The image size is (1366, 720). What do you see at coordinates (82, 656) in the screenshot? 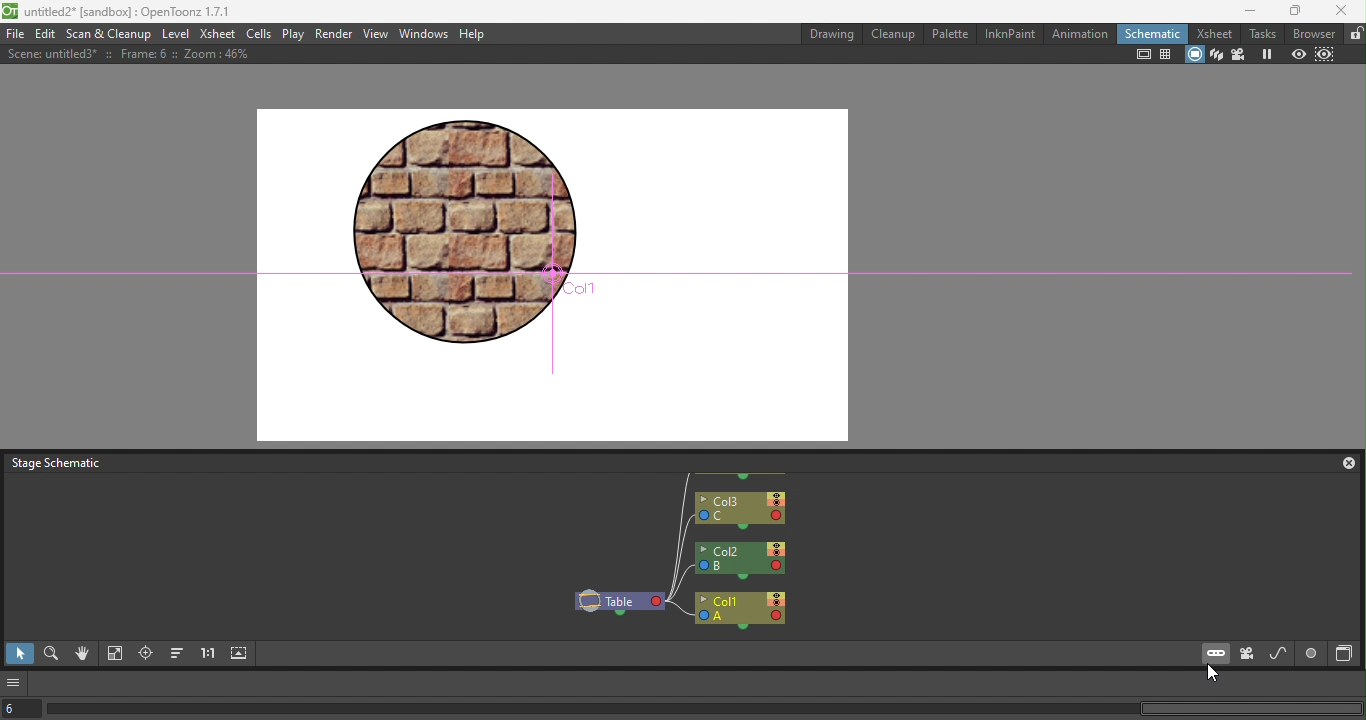
I see `Hand mode` at bounding box center [82, 656].